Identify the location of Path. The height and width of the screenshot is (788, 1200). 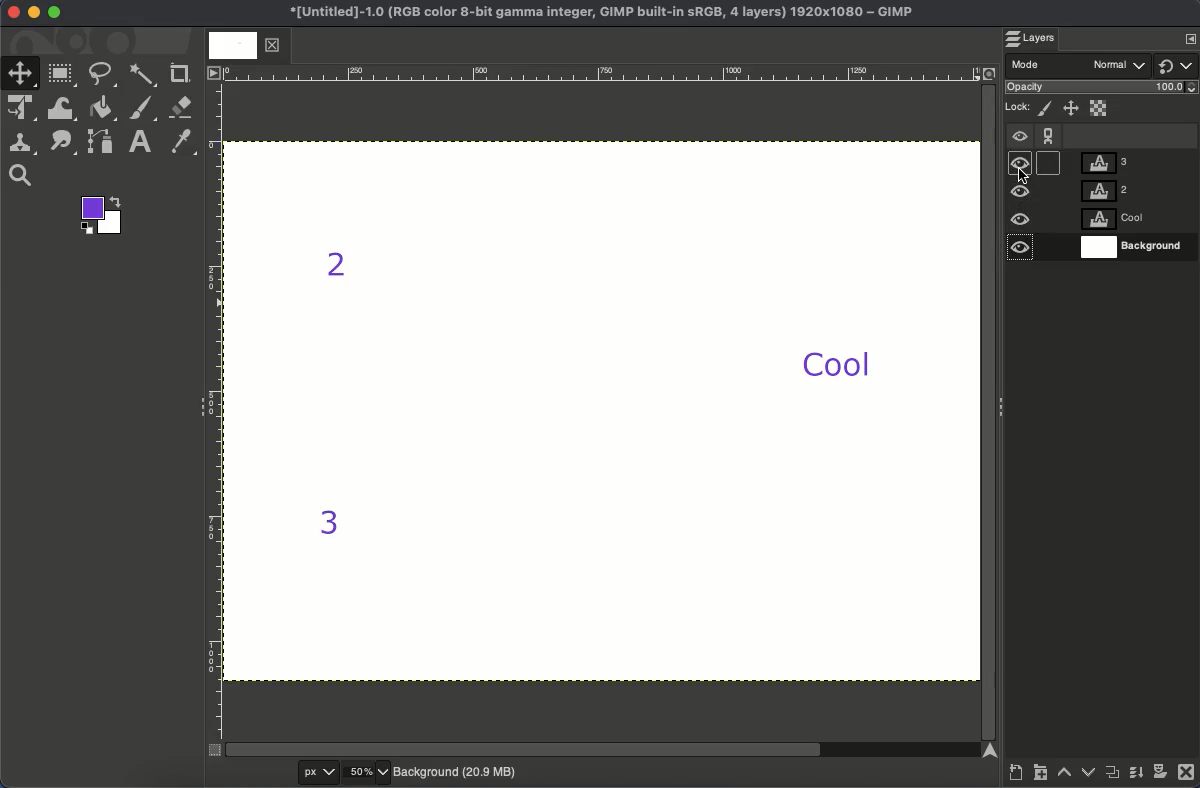
(103, 145).